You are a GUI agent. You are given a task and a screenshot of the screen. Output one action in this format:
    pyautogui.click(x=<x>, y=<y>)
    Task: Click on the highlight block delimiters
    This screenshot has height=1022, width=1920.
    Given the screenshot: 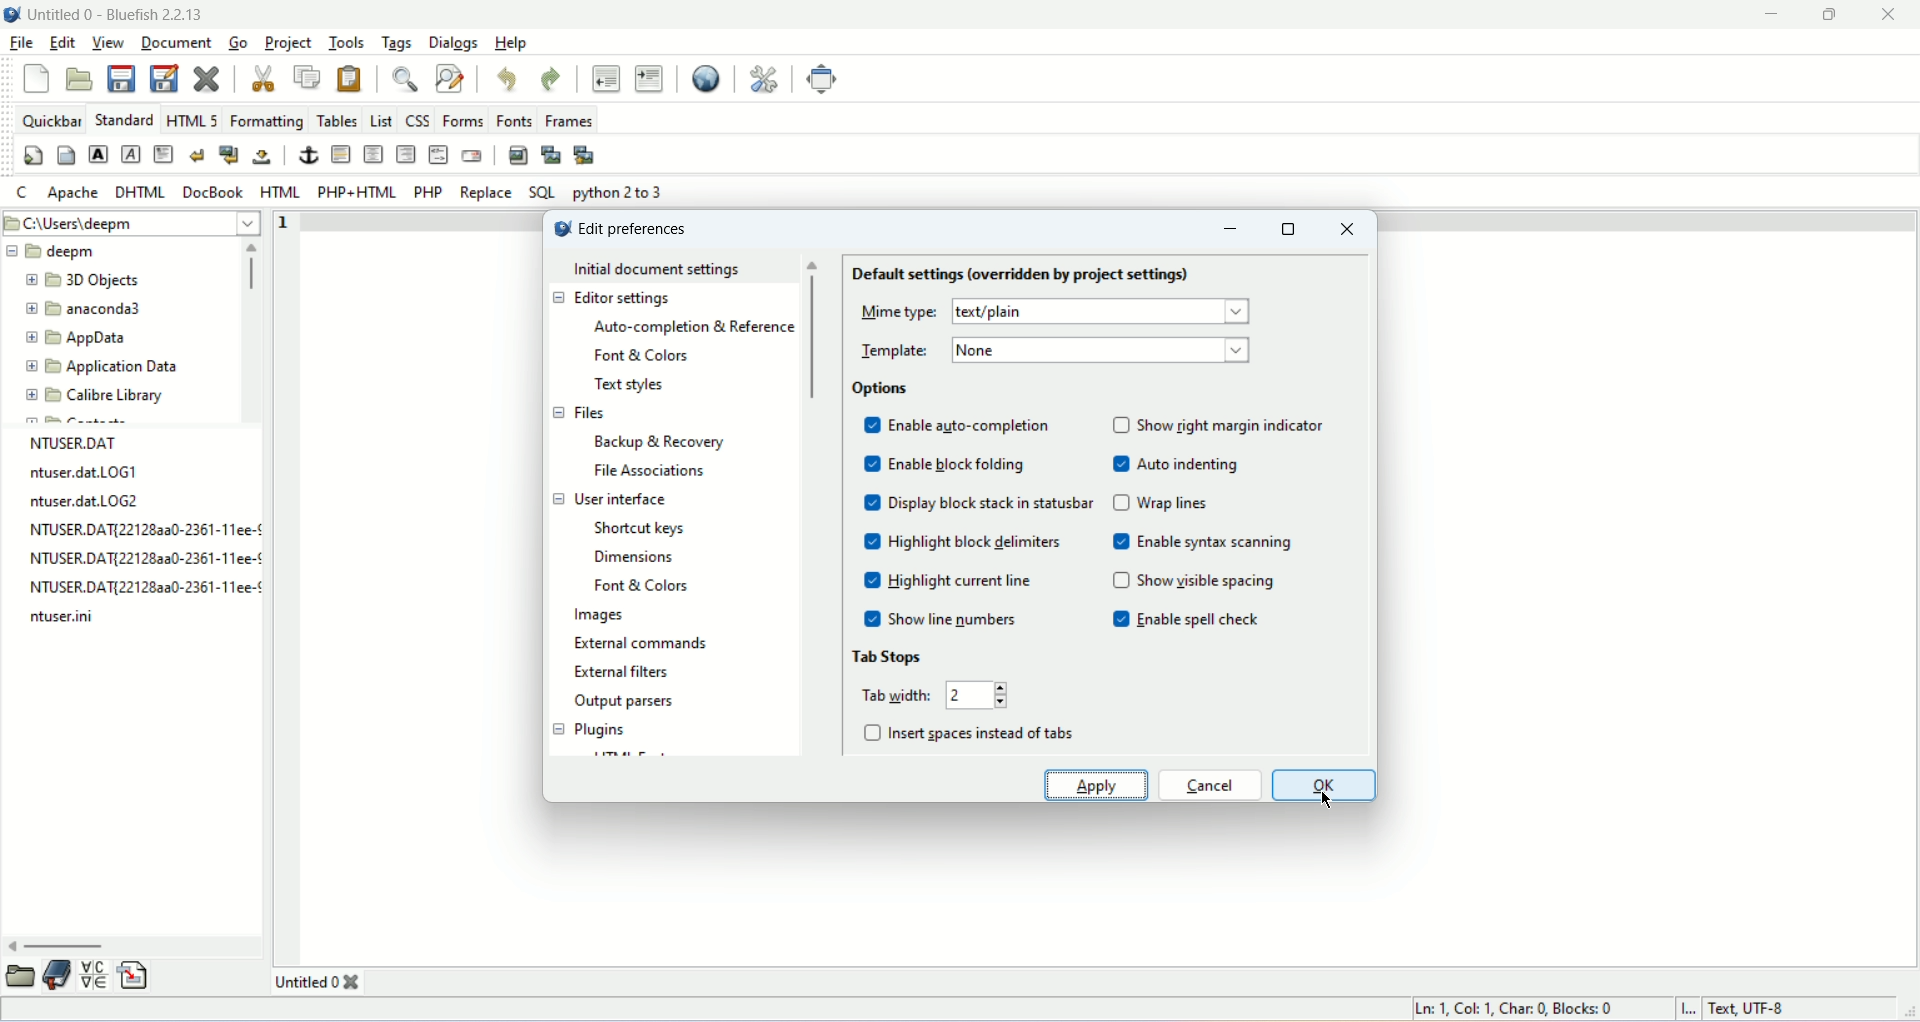 What is the action you would take?
    pyautogui.click(x=977, y=544)
    